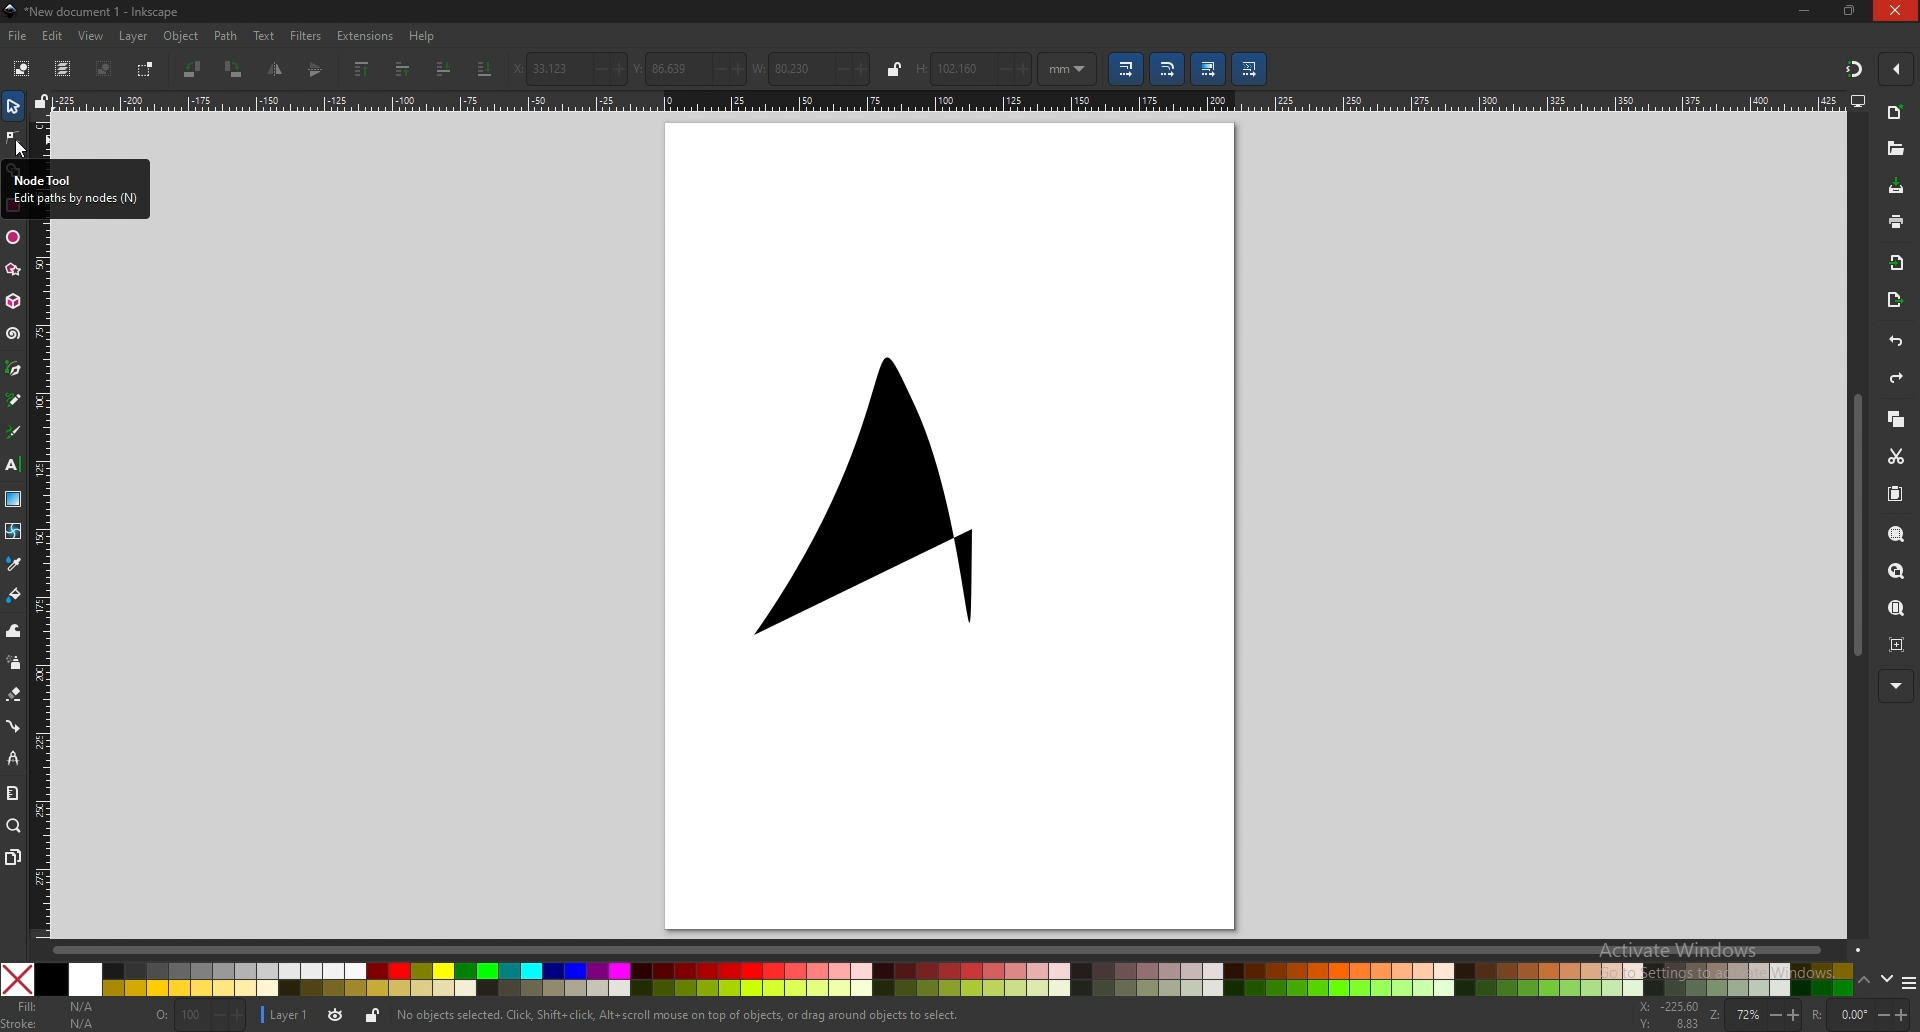  What do you see at coordinates (1896, 685) in the screenshot?
I see `more` at bounding box center [1896, 685].